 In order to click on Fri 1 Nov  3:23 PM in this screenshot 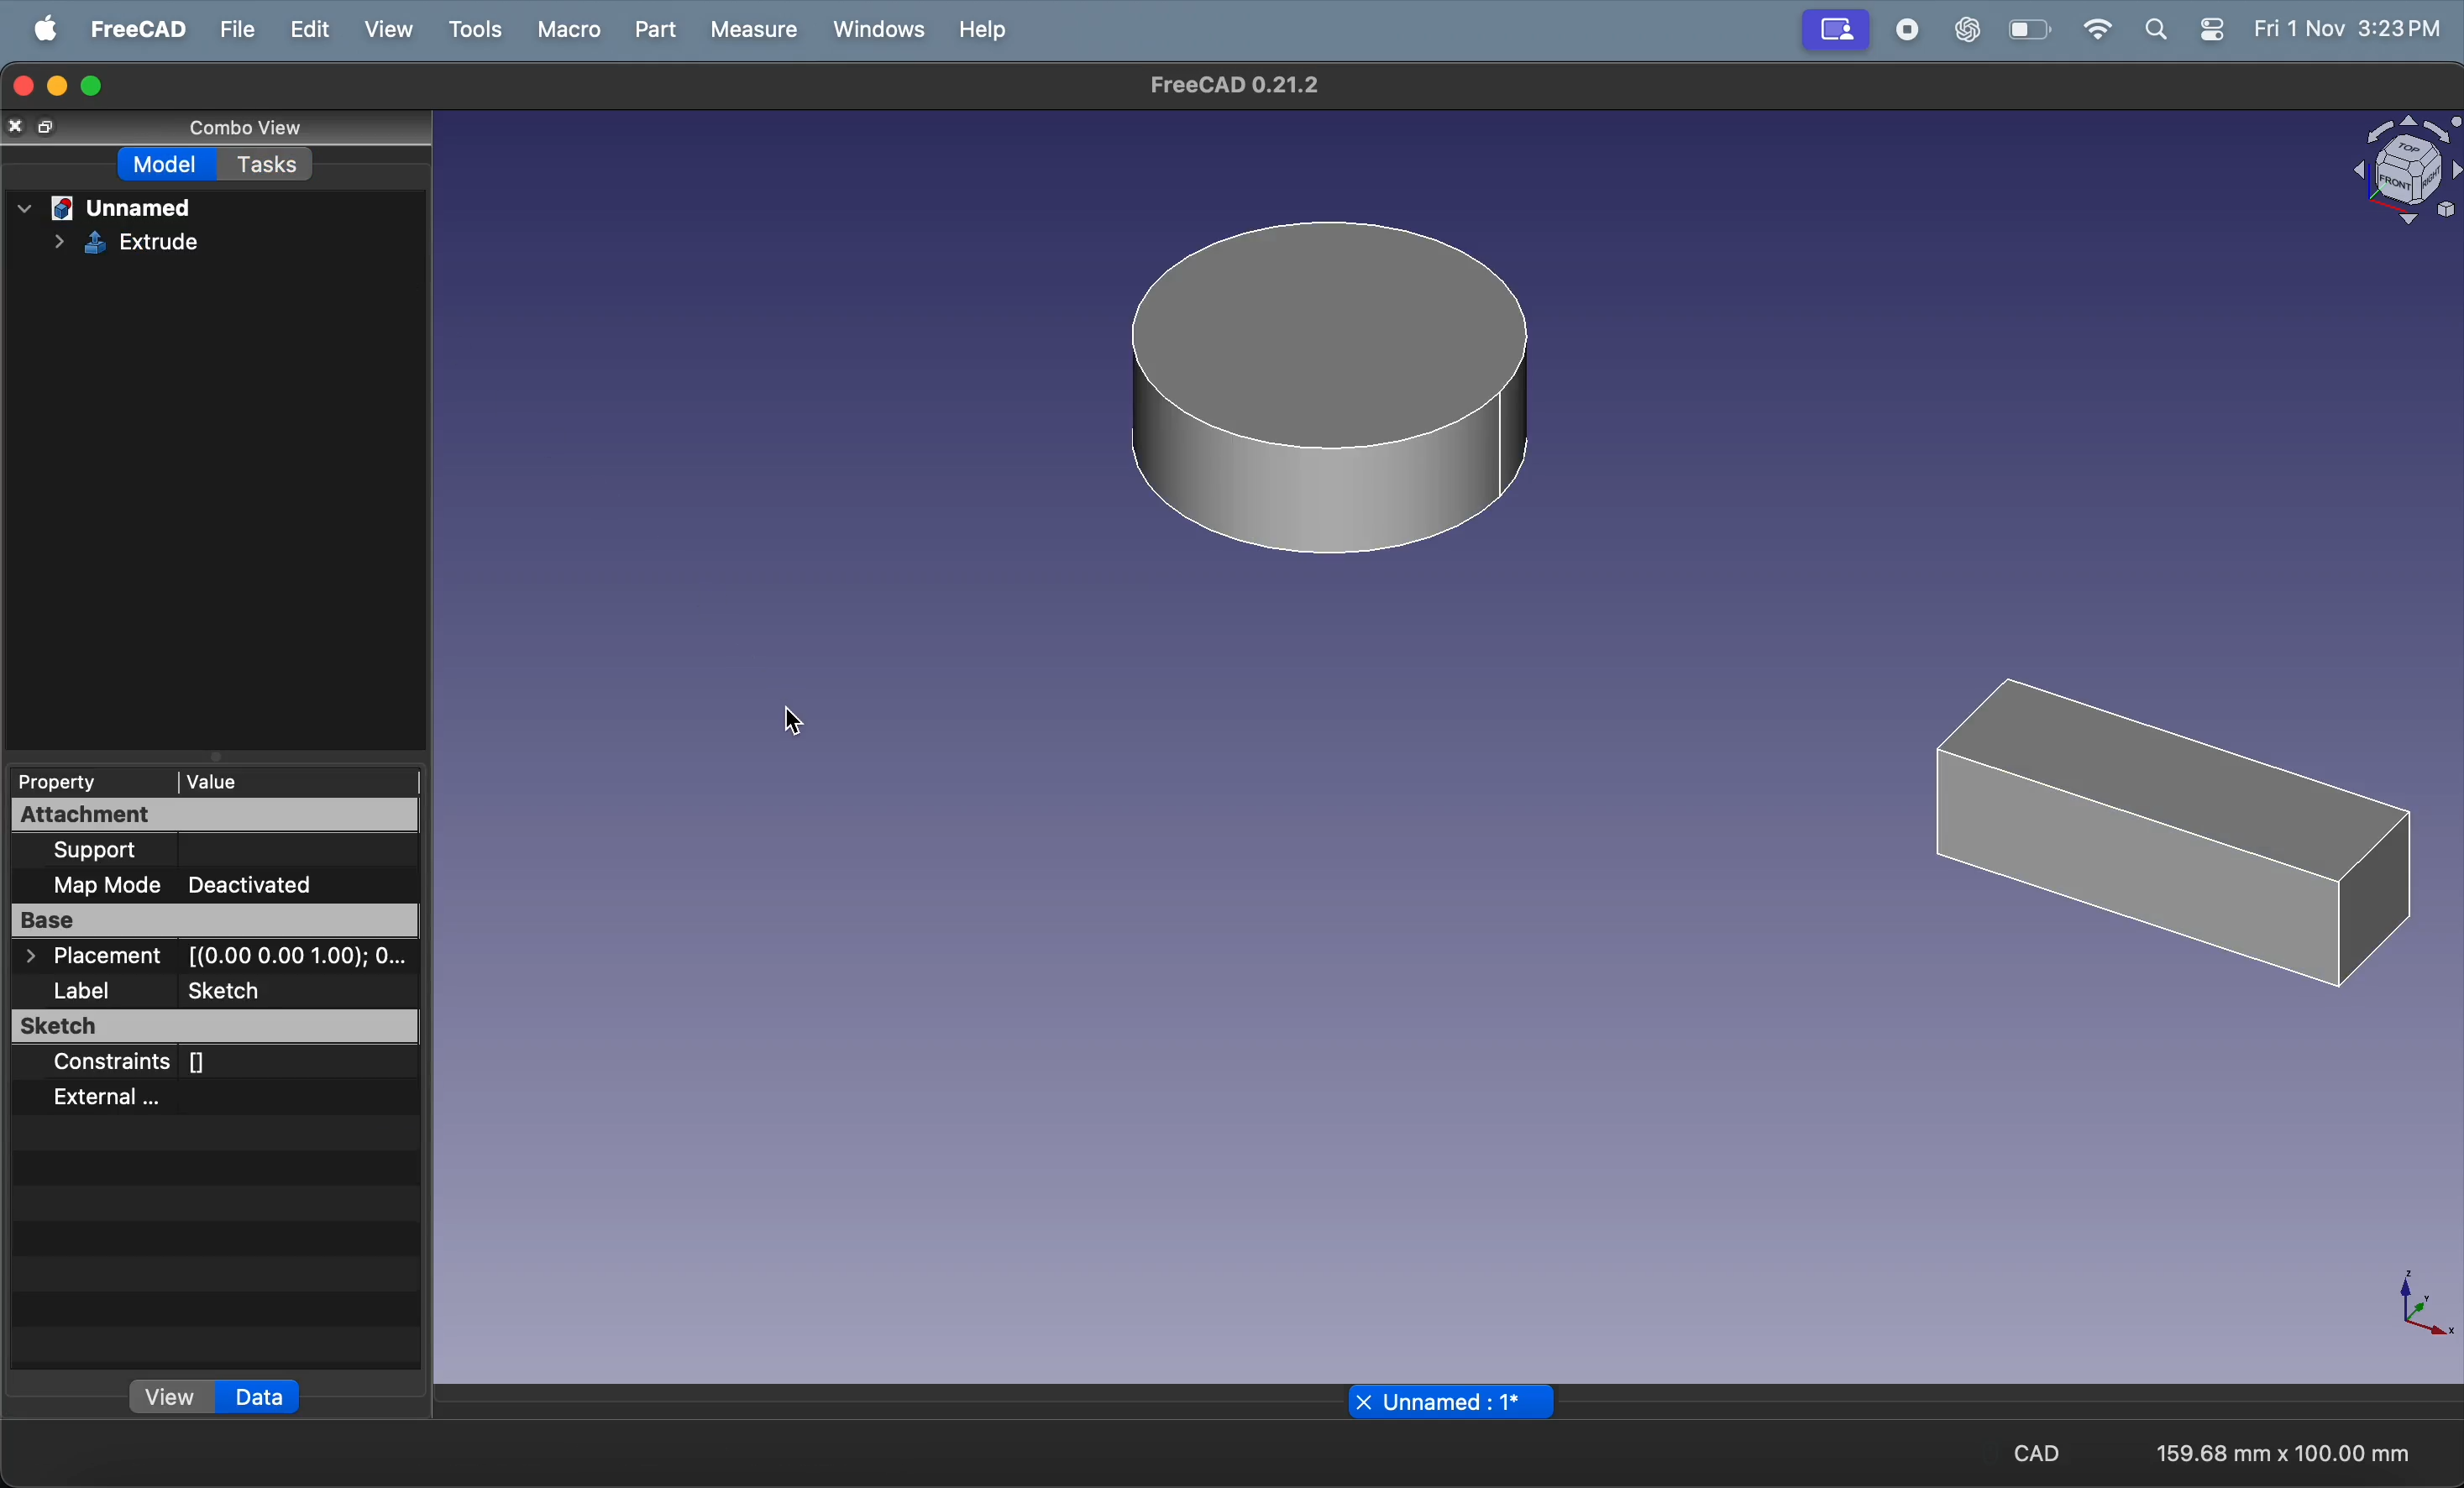, I will do `click(2344, 27)`.